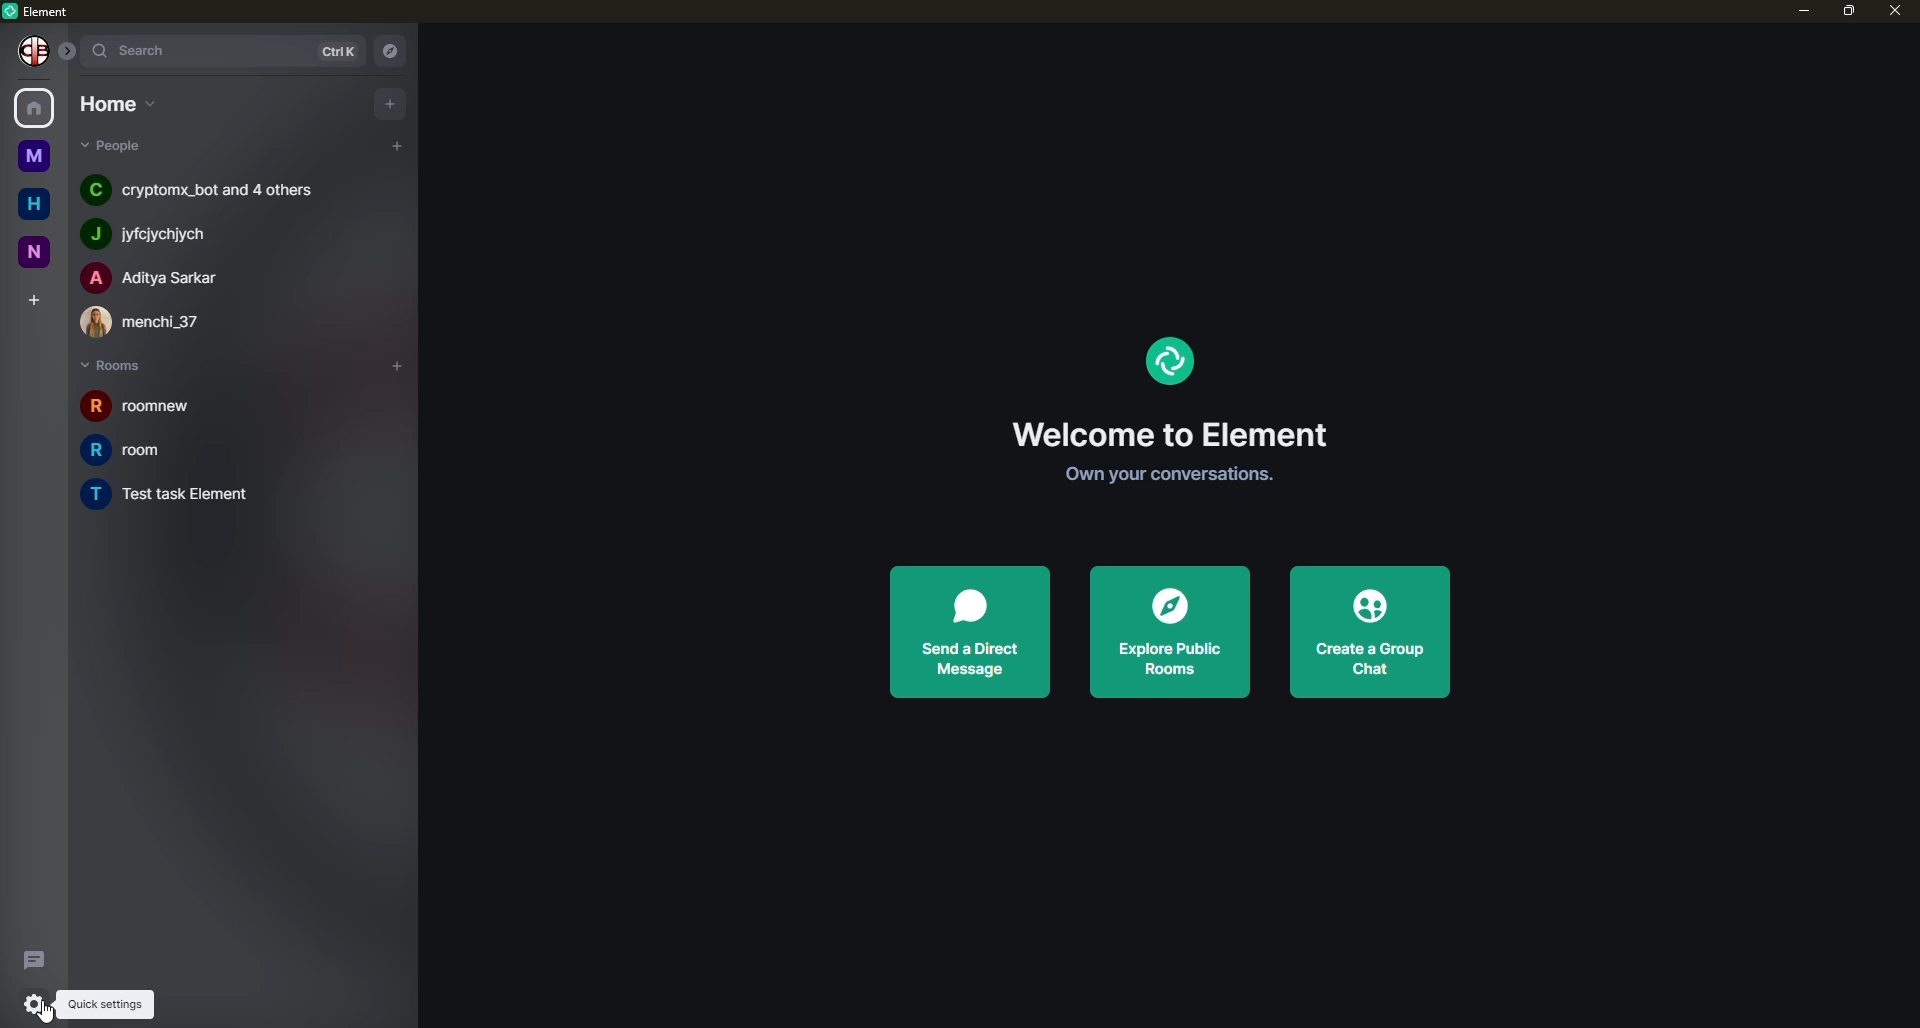  I want to click on close, so click(1897, 12).